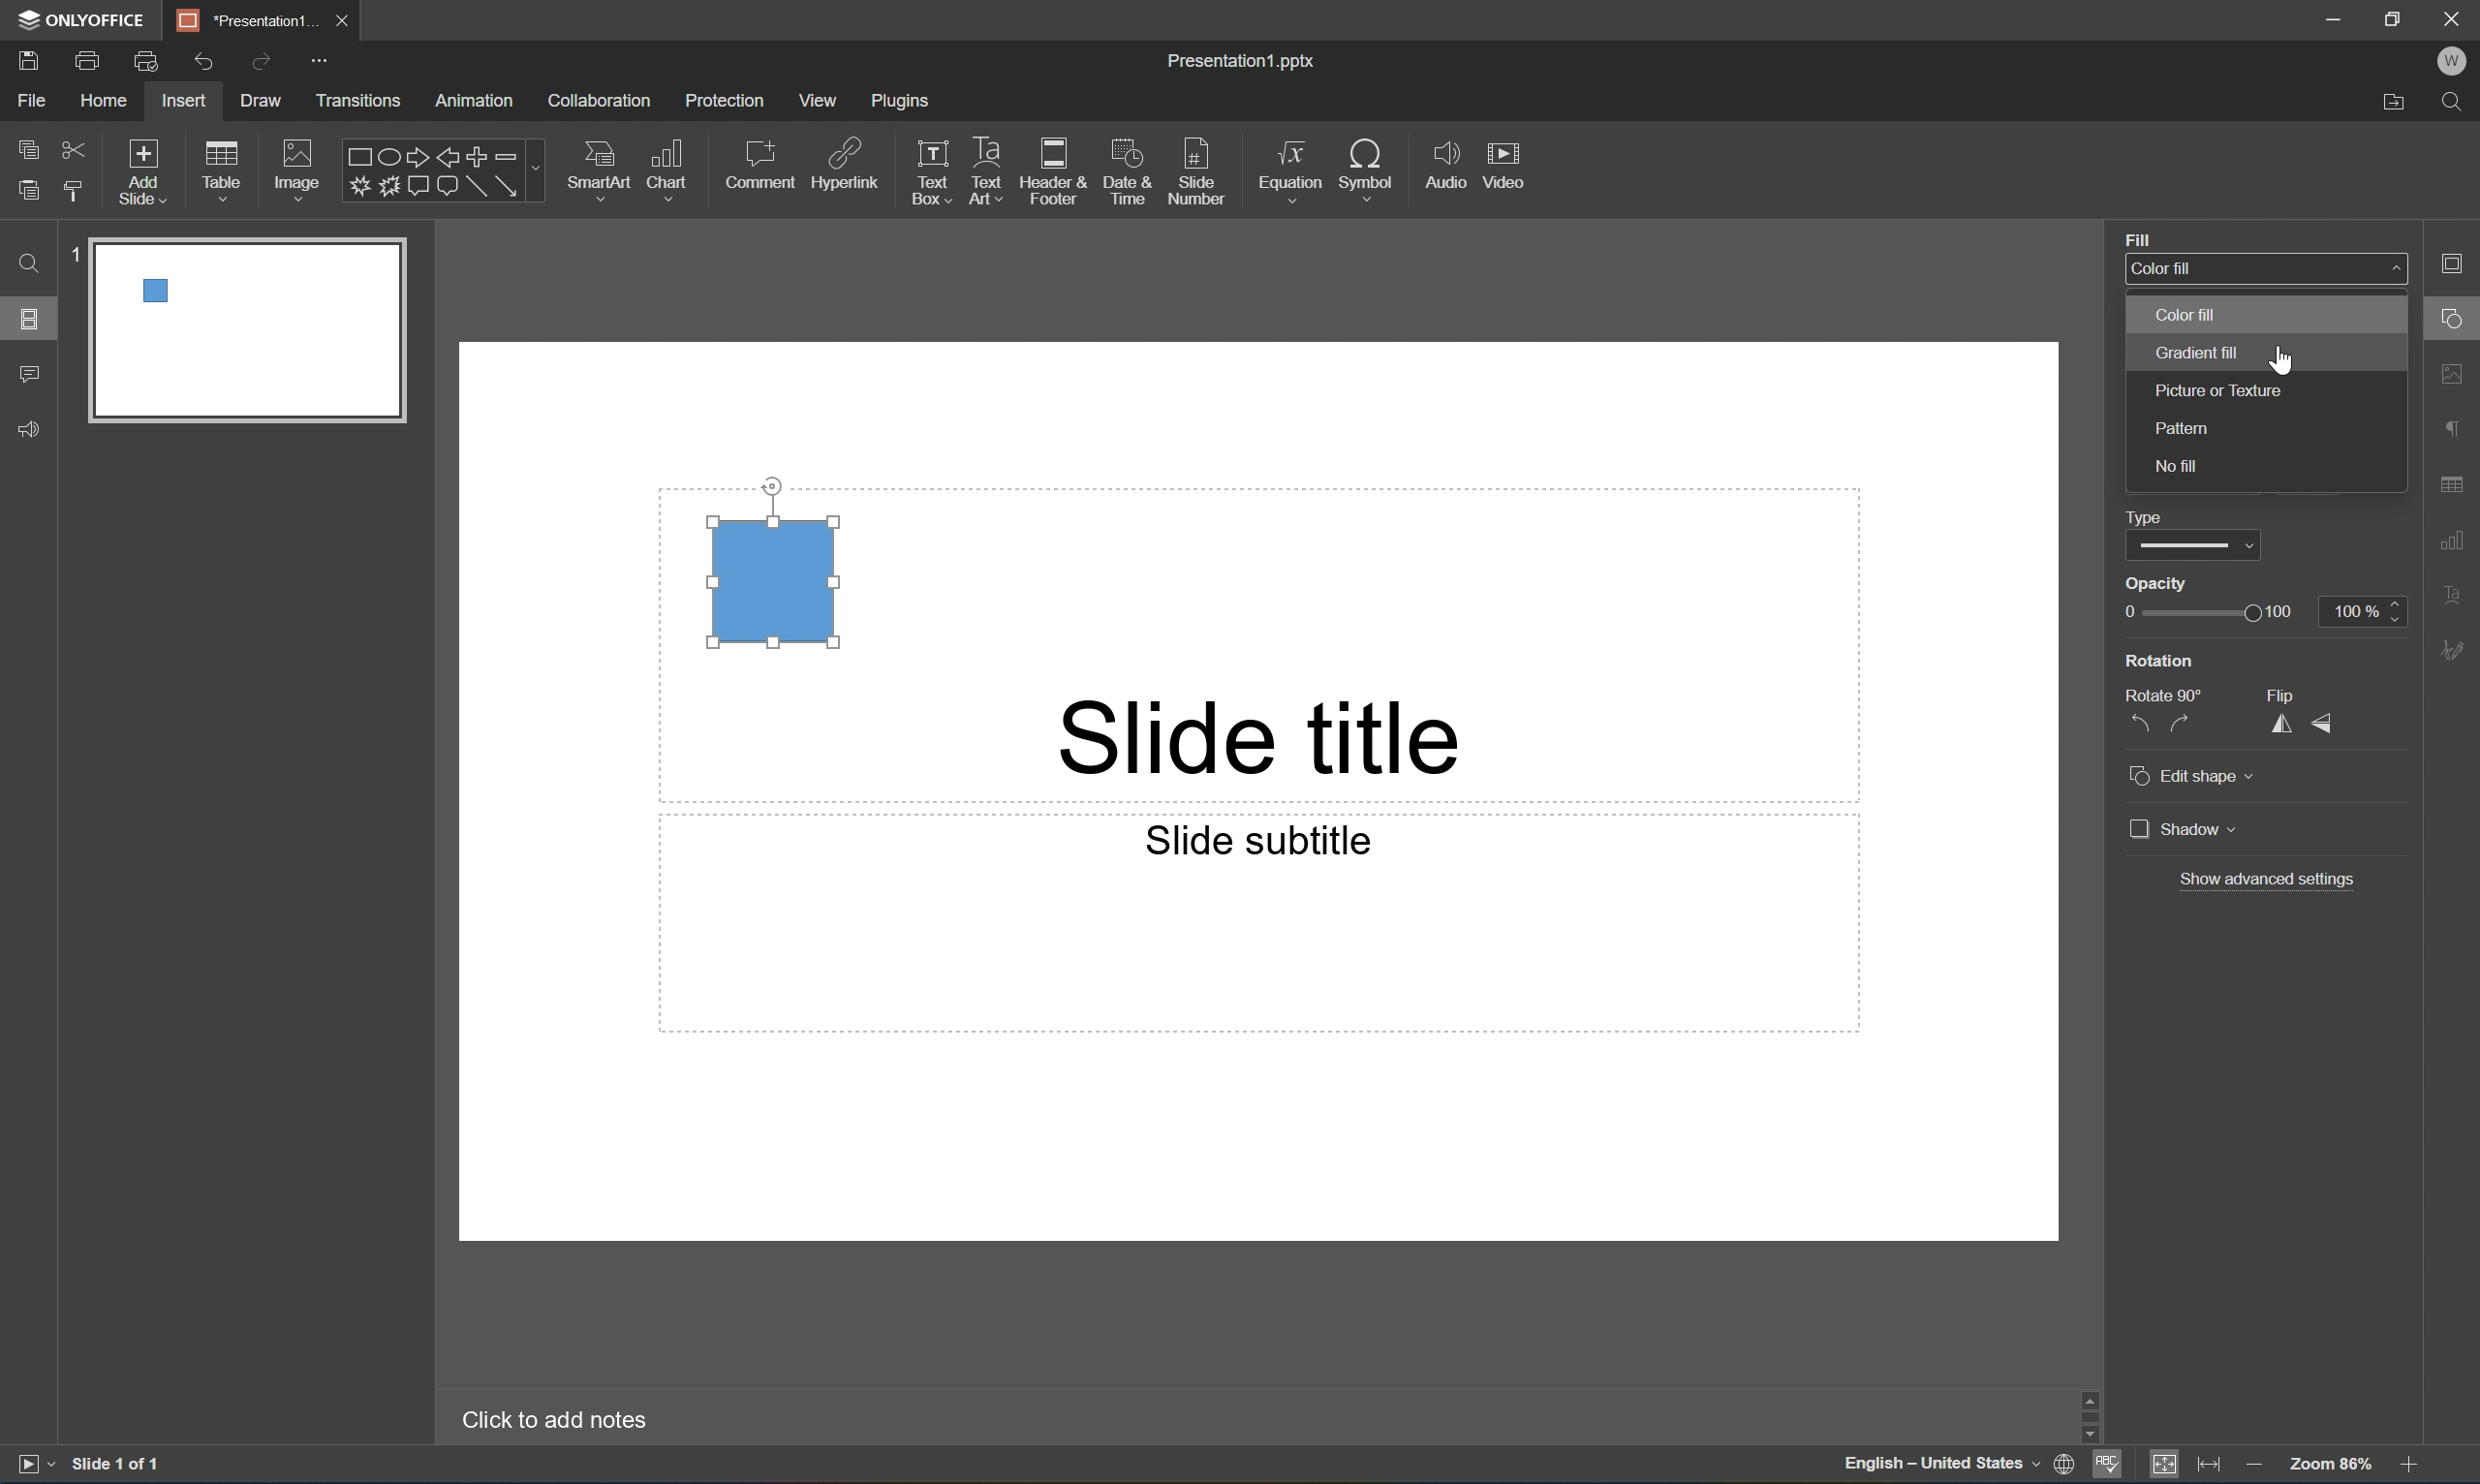 The width and height of the screenshot is (2480, 1484). What do you see at coordinates (2167, 695) in the screenshot?
I see `Rotate 90°` at bounding box center [2167, 695].